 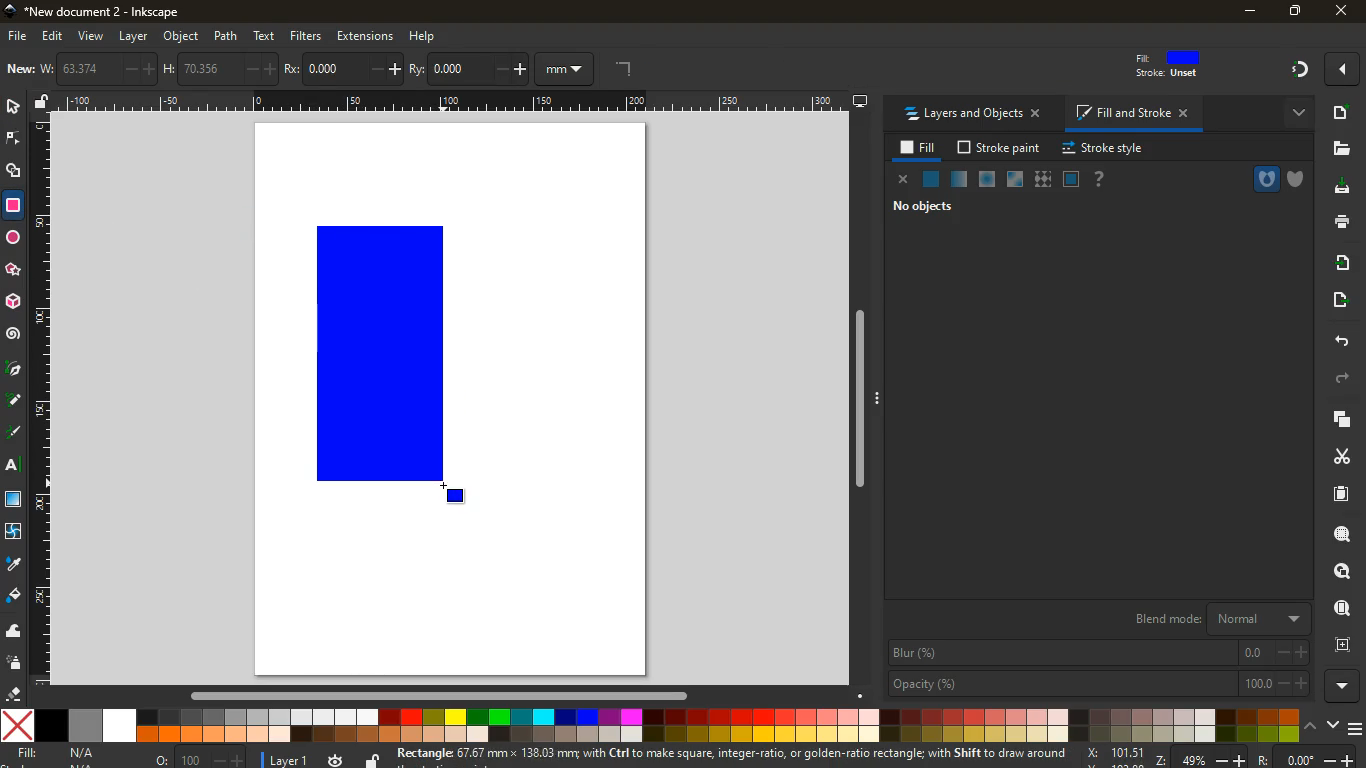 What do you see at coordinates (20, 69) in the screenshot?
I see `new` at bounding box center [20, 69].